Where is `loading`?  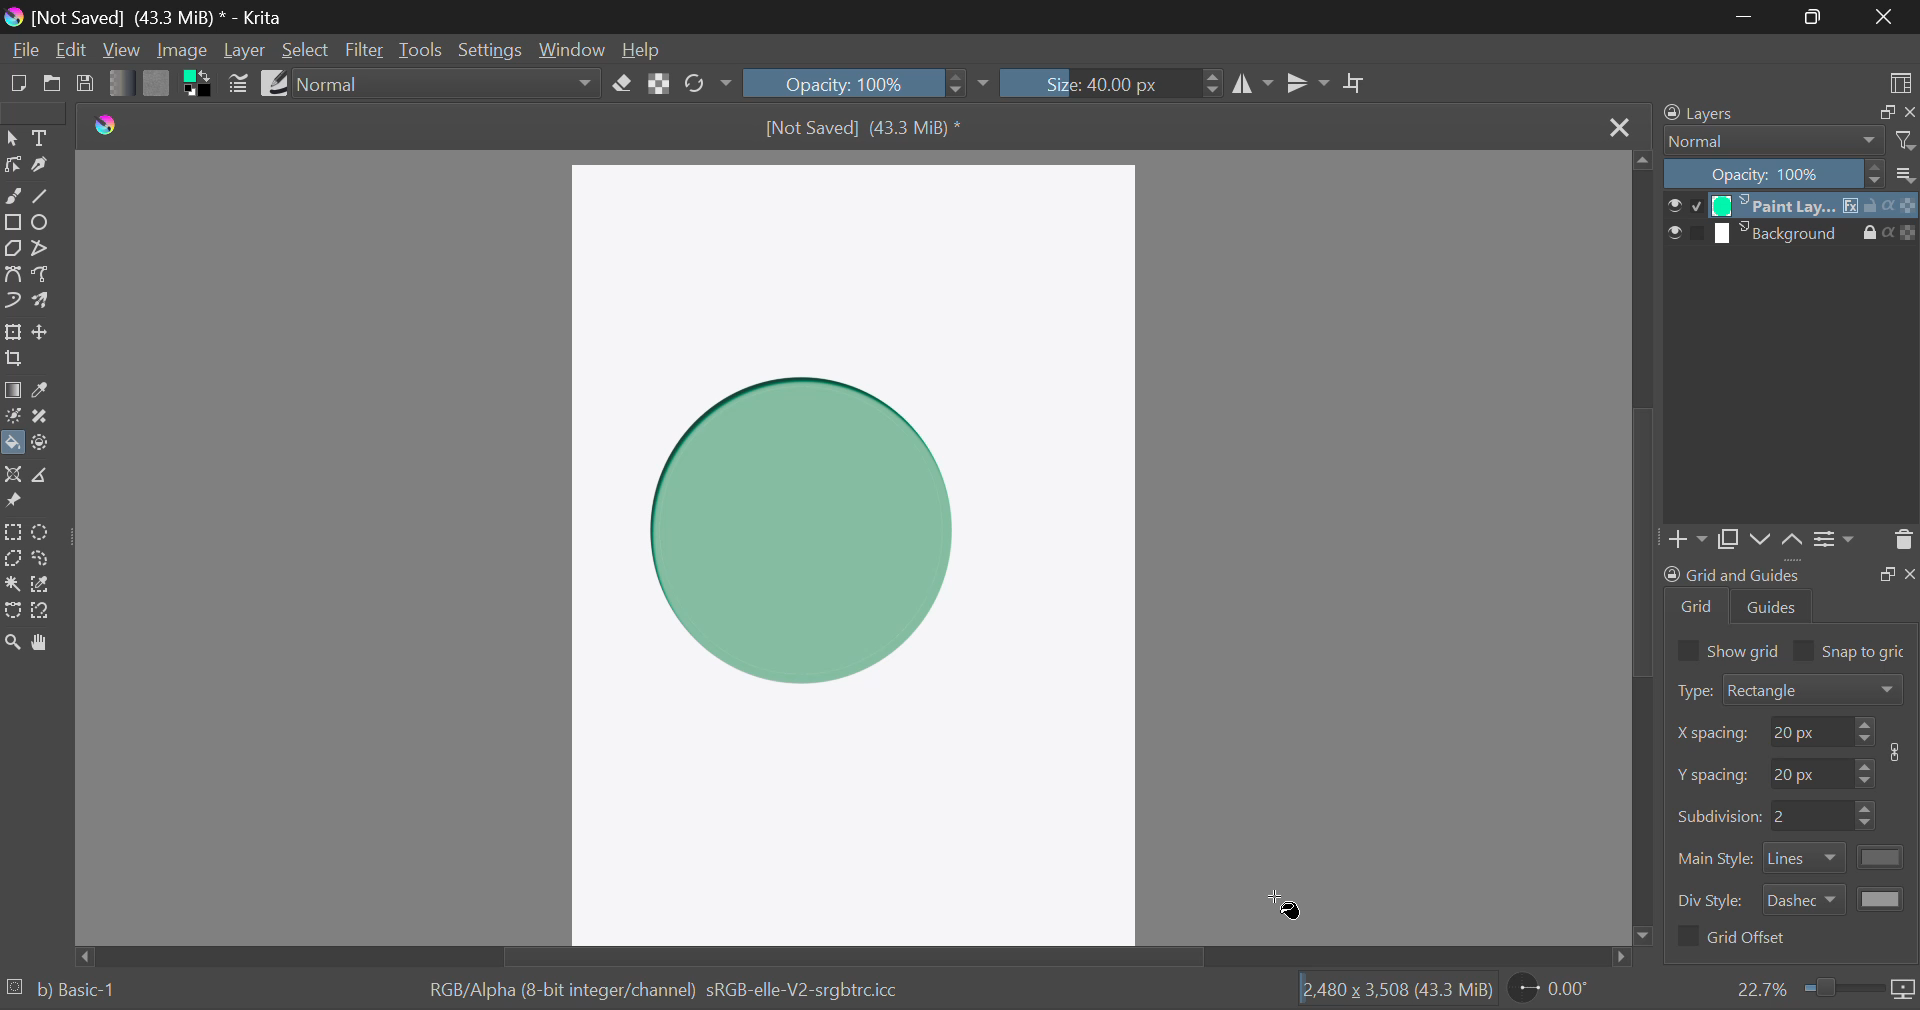
loading is located at coordinates (12, 983).